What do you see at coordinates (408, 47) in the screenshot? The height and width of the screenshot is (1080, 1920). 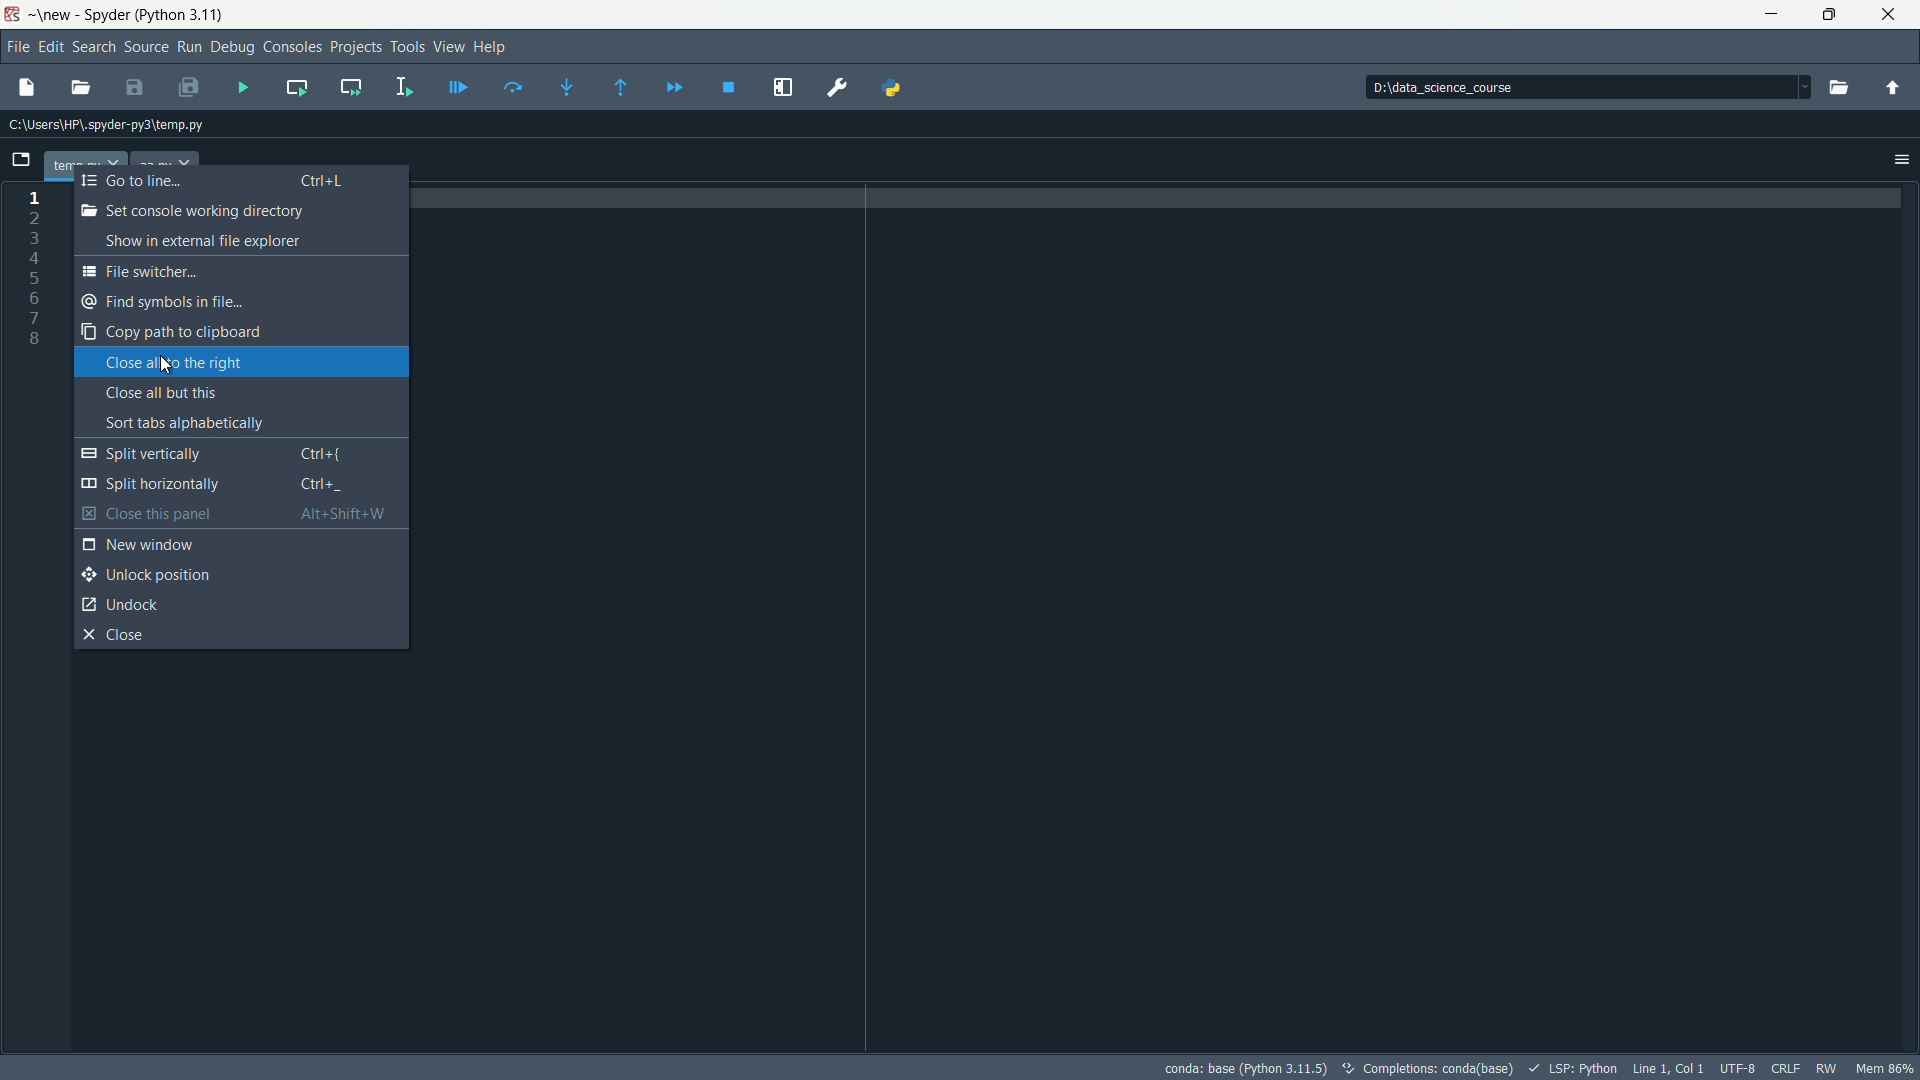 I see `tools menu` at bounding box center [408, 47].